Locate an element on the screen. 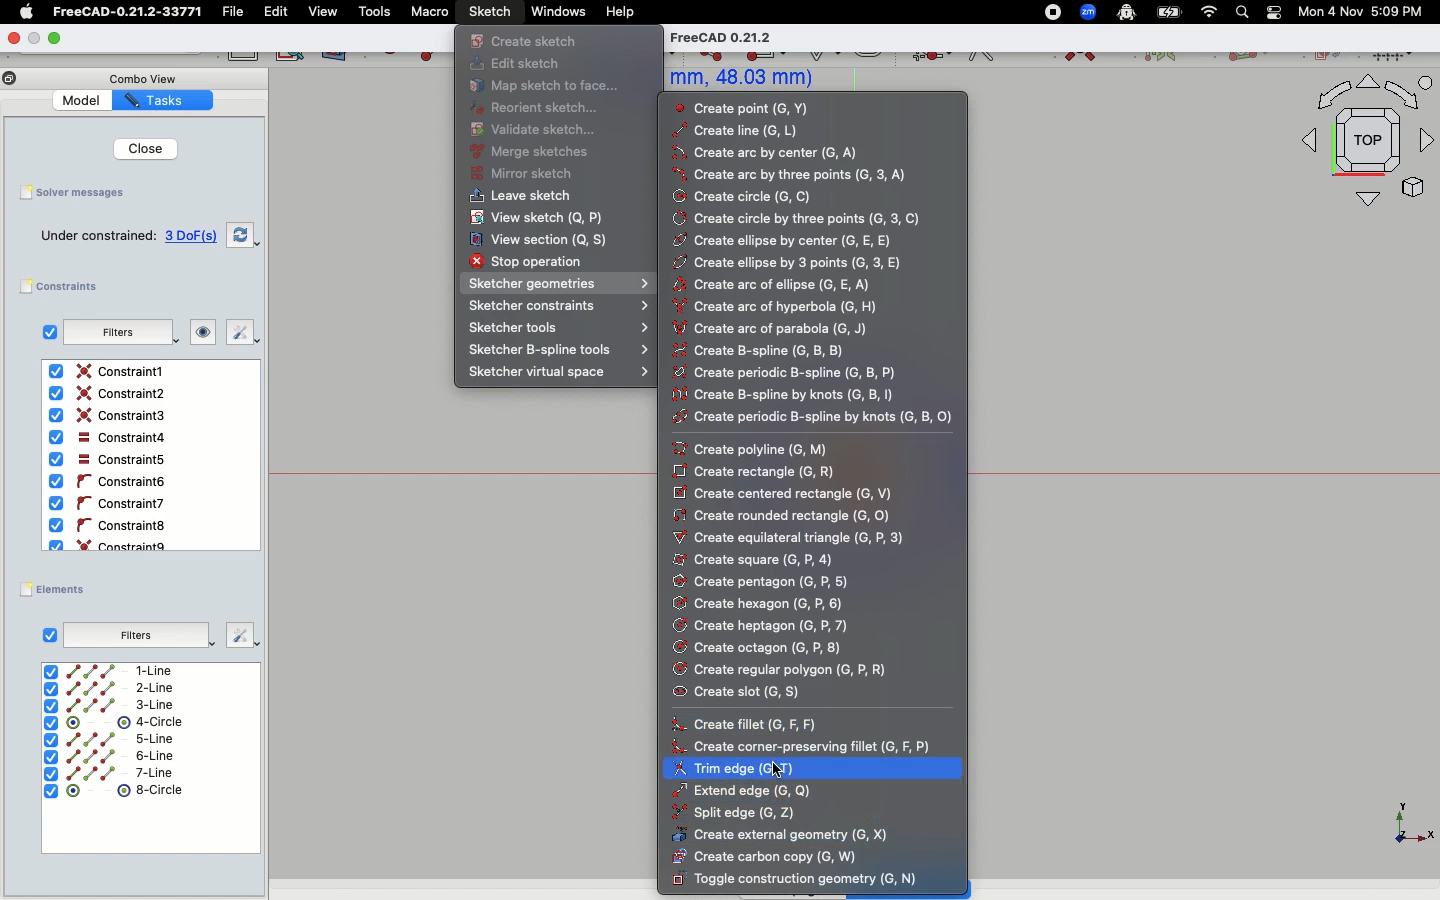  Minimize is located at coordinates (34, 39).